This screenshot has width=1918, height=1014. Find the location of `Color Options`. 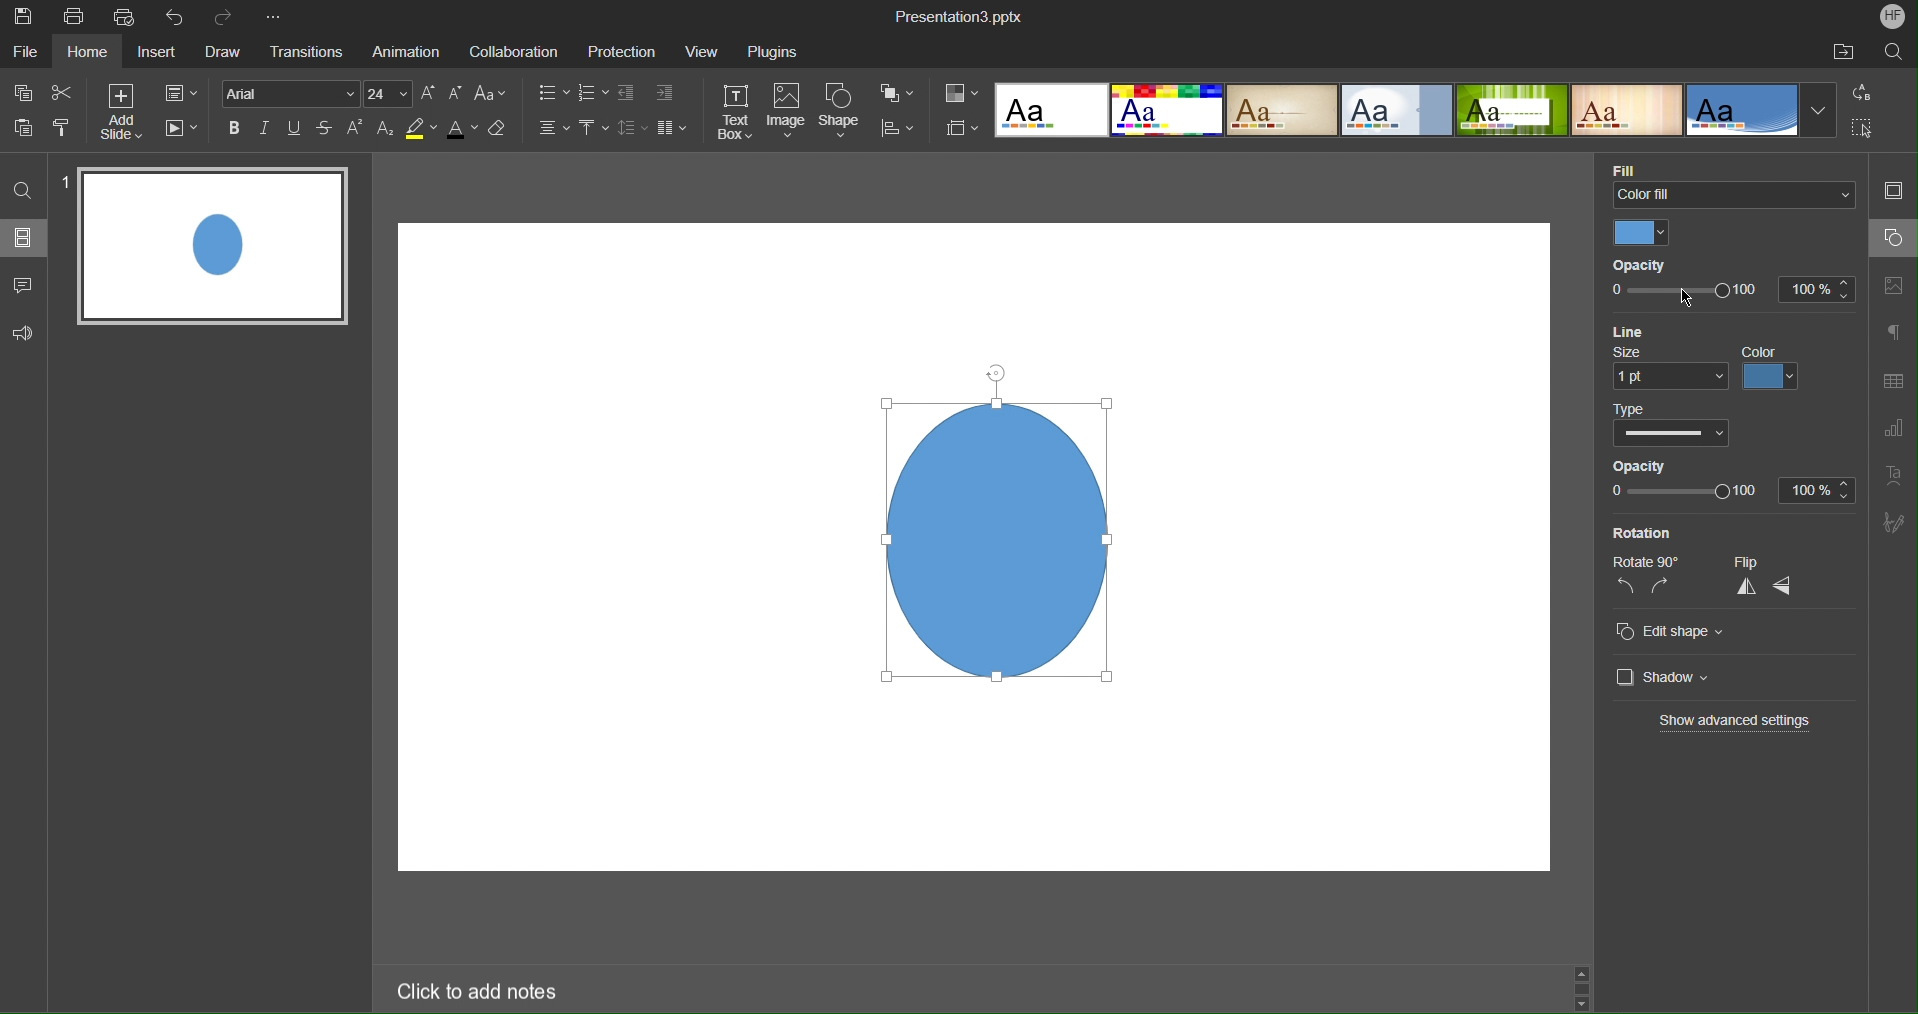

Color Options is located at coordinates (961, 92).